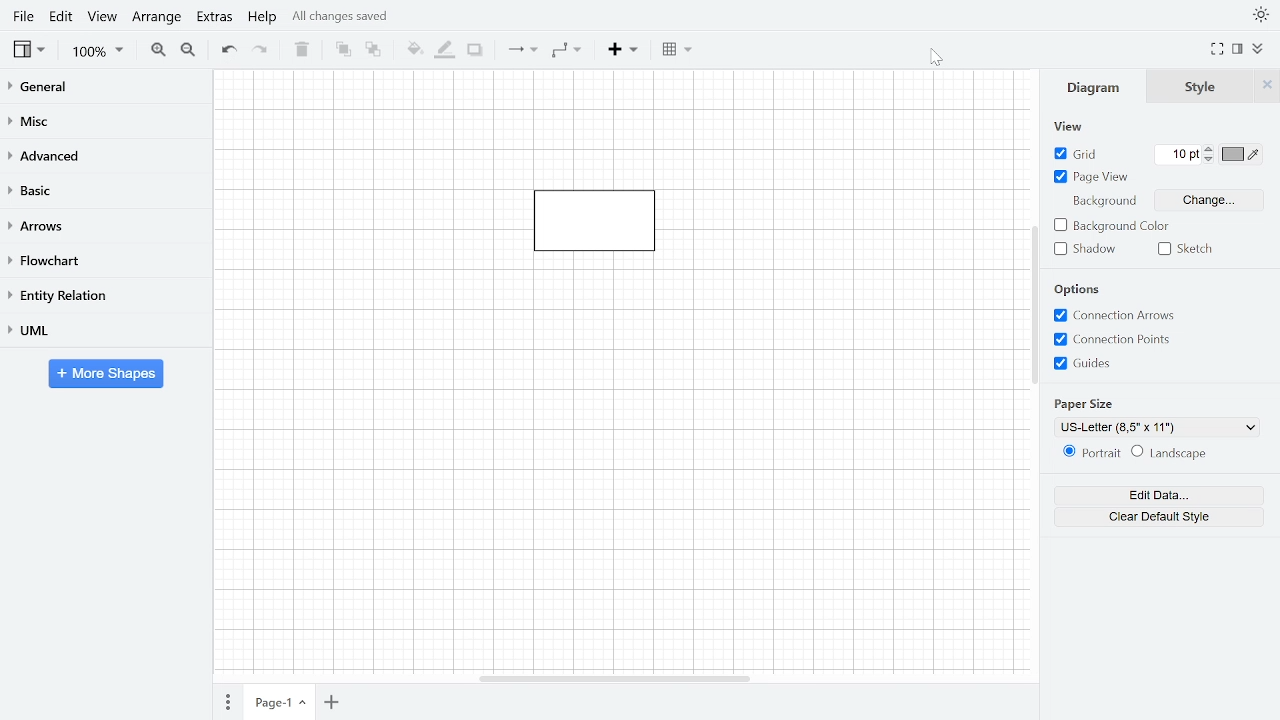  Describe the element at coordinates (352, 19) in the screenshot. I see `All changes saved` at that location.